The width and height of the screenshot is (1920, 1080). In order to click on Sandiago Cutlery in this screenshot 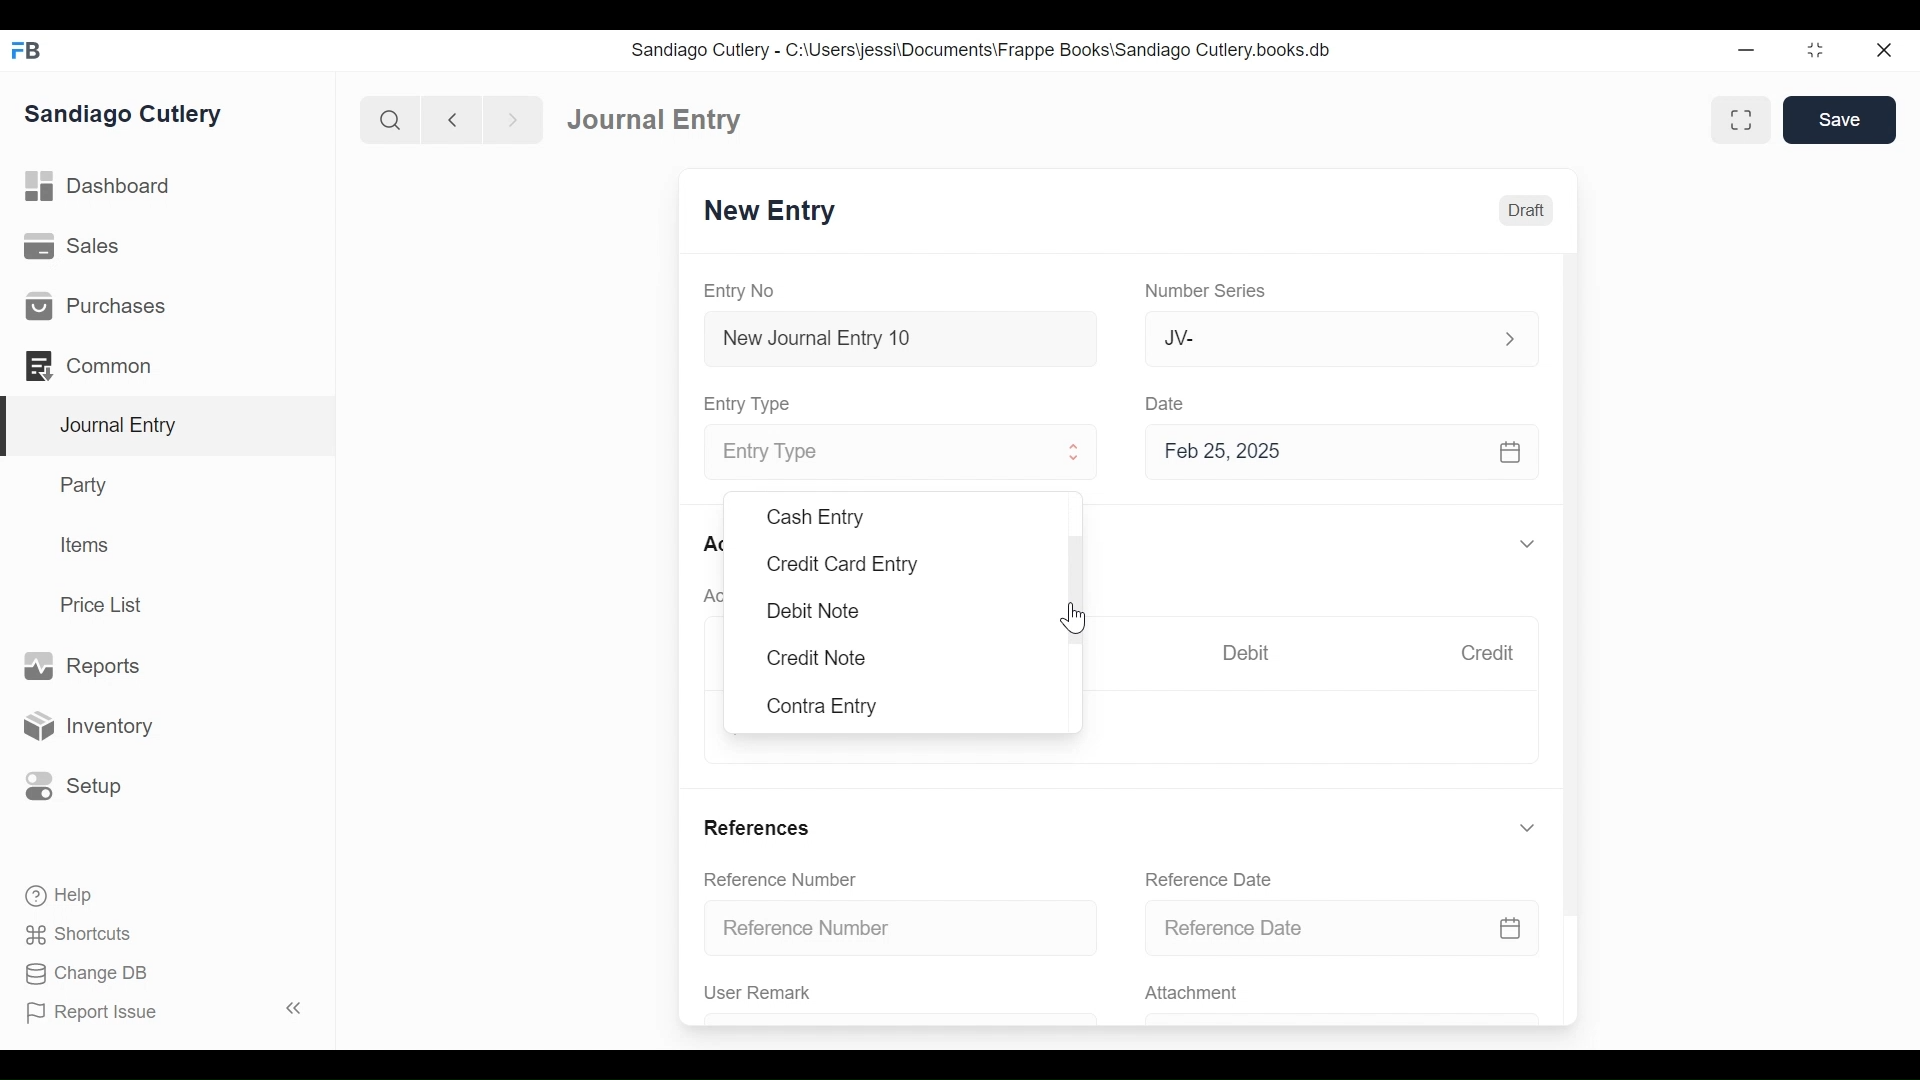, I will do `click(124, 115)`.